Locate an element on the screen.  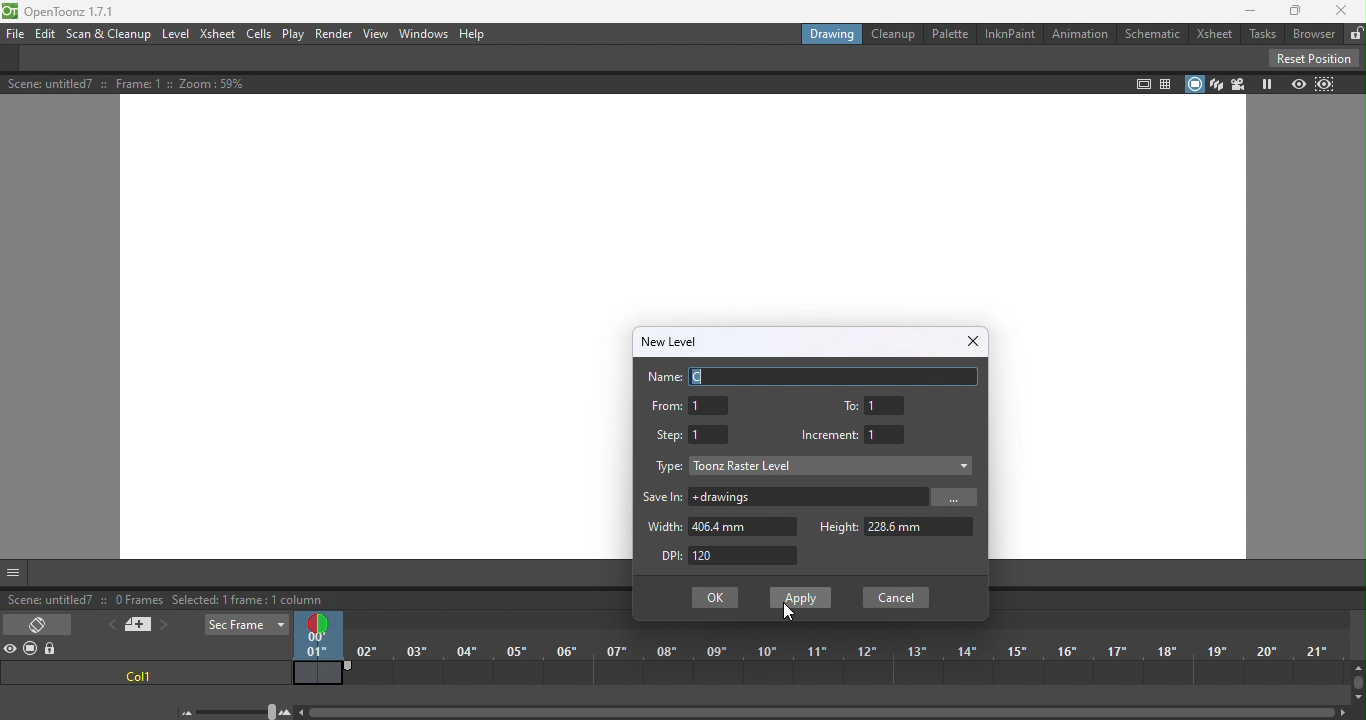
Scan & Cleanup is located at coordinates (110, 35).